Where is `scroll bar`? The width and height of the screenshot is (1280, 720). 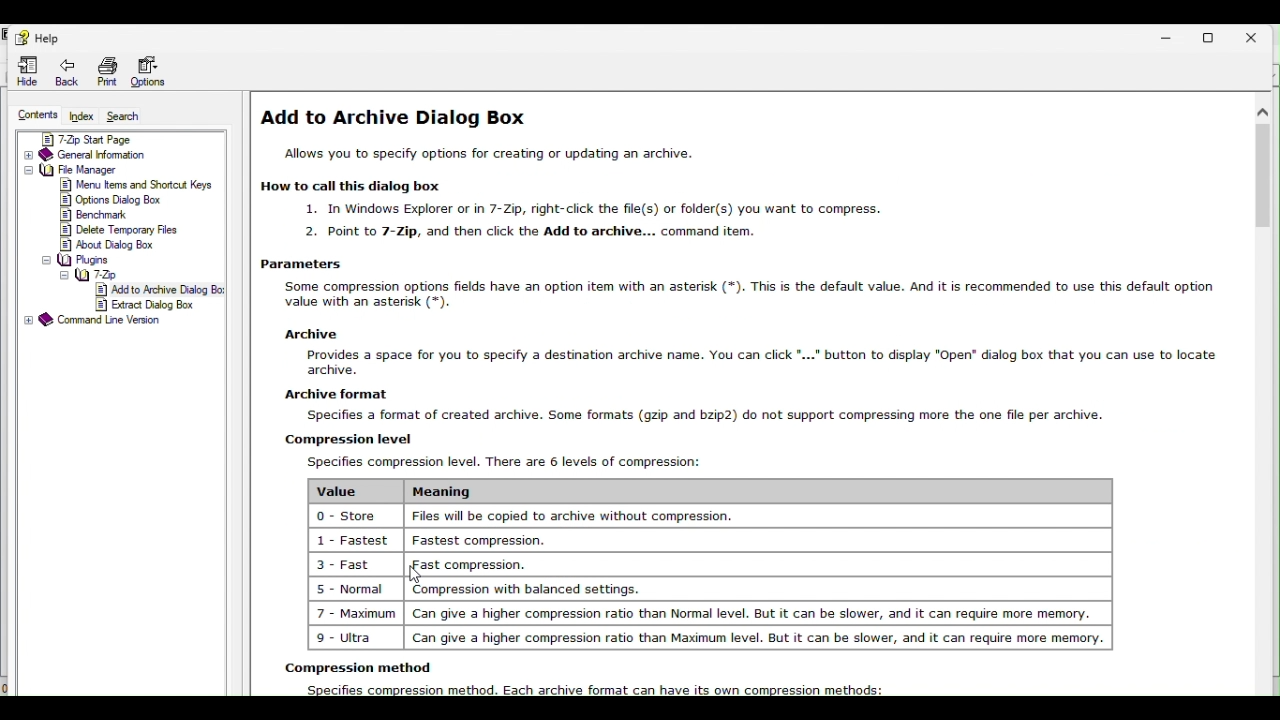
scroll bar is located at coordinates (1264, 181).